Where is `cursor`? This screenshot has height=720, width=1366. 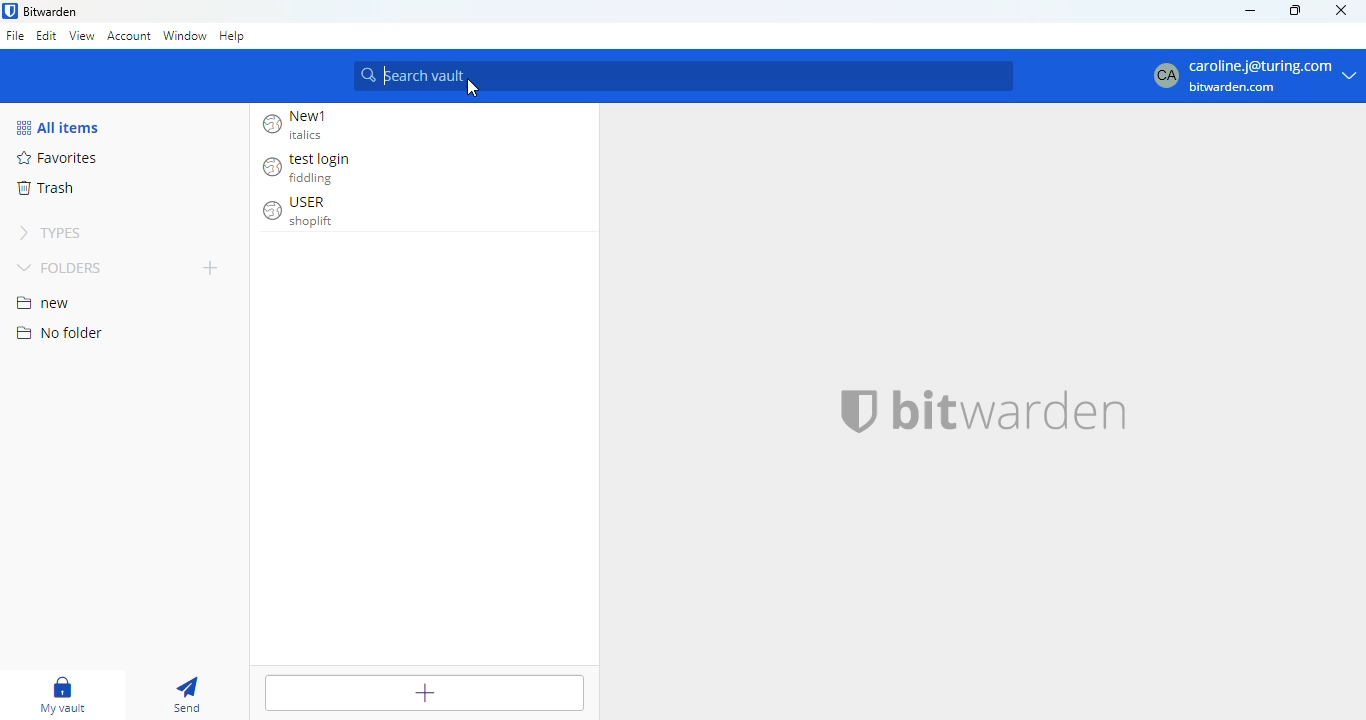
cursor is located at coordinates (473, 88).